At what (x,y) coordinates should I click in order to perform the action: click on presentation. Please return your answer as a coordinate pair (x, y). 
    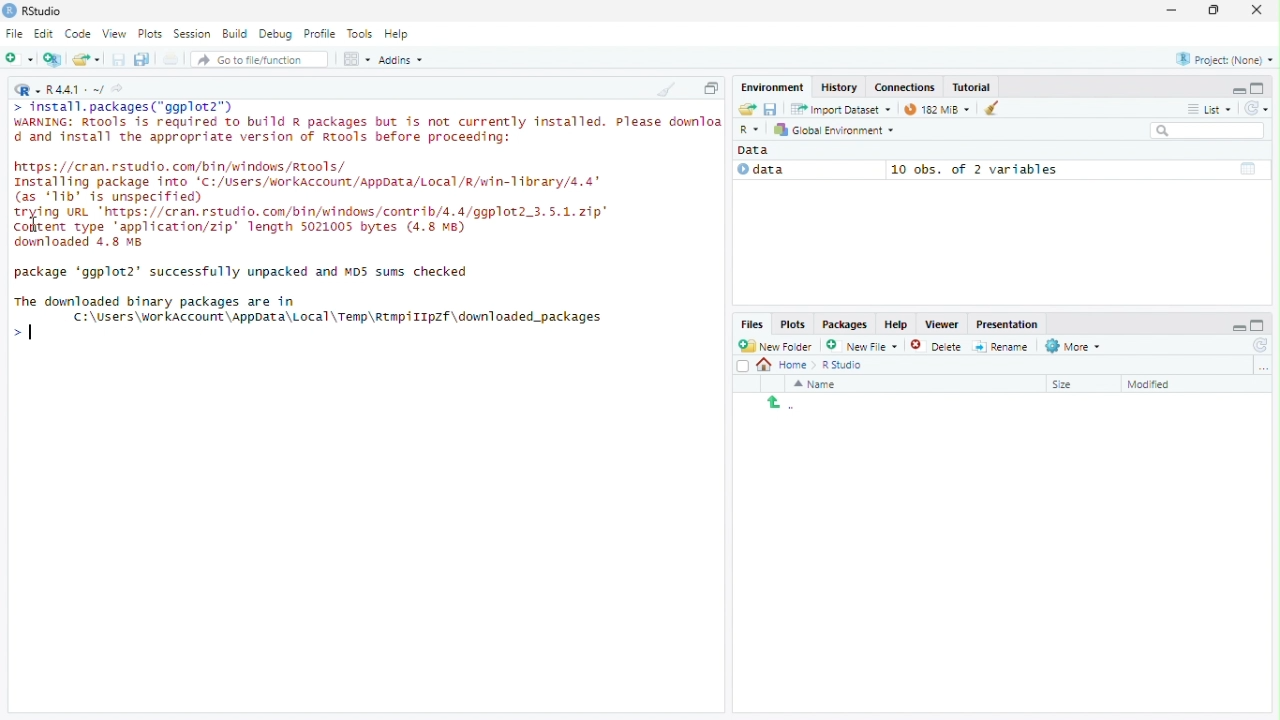
    Looking at the image, I should click on (1010, 324).